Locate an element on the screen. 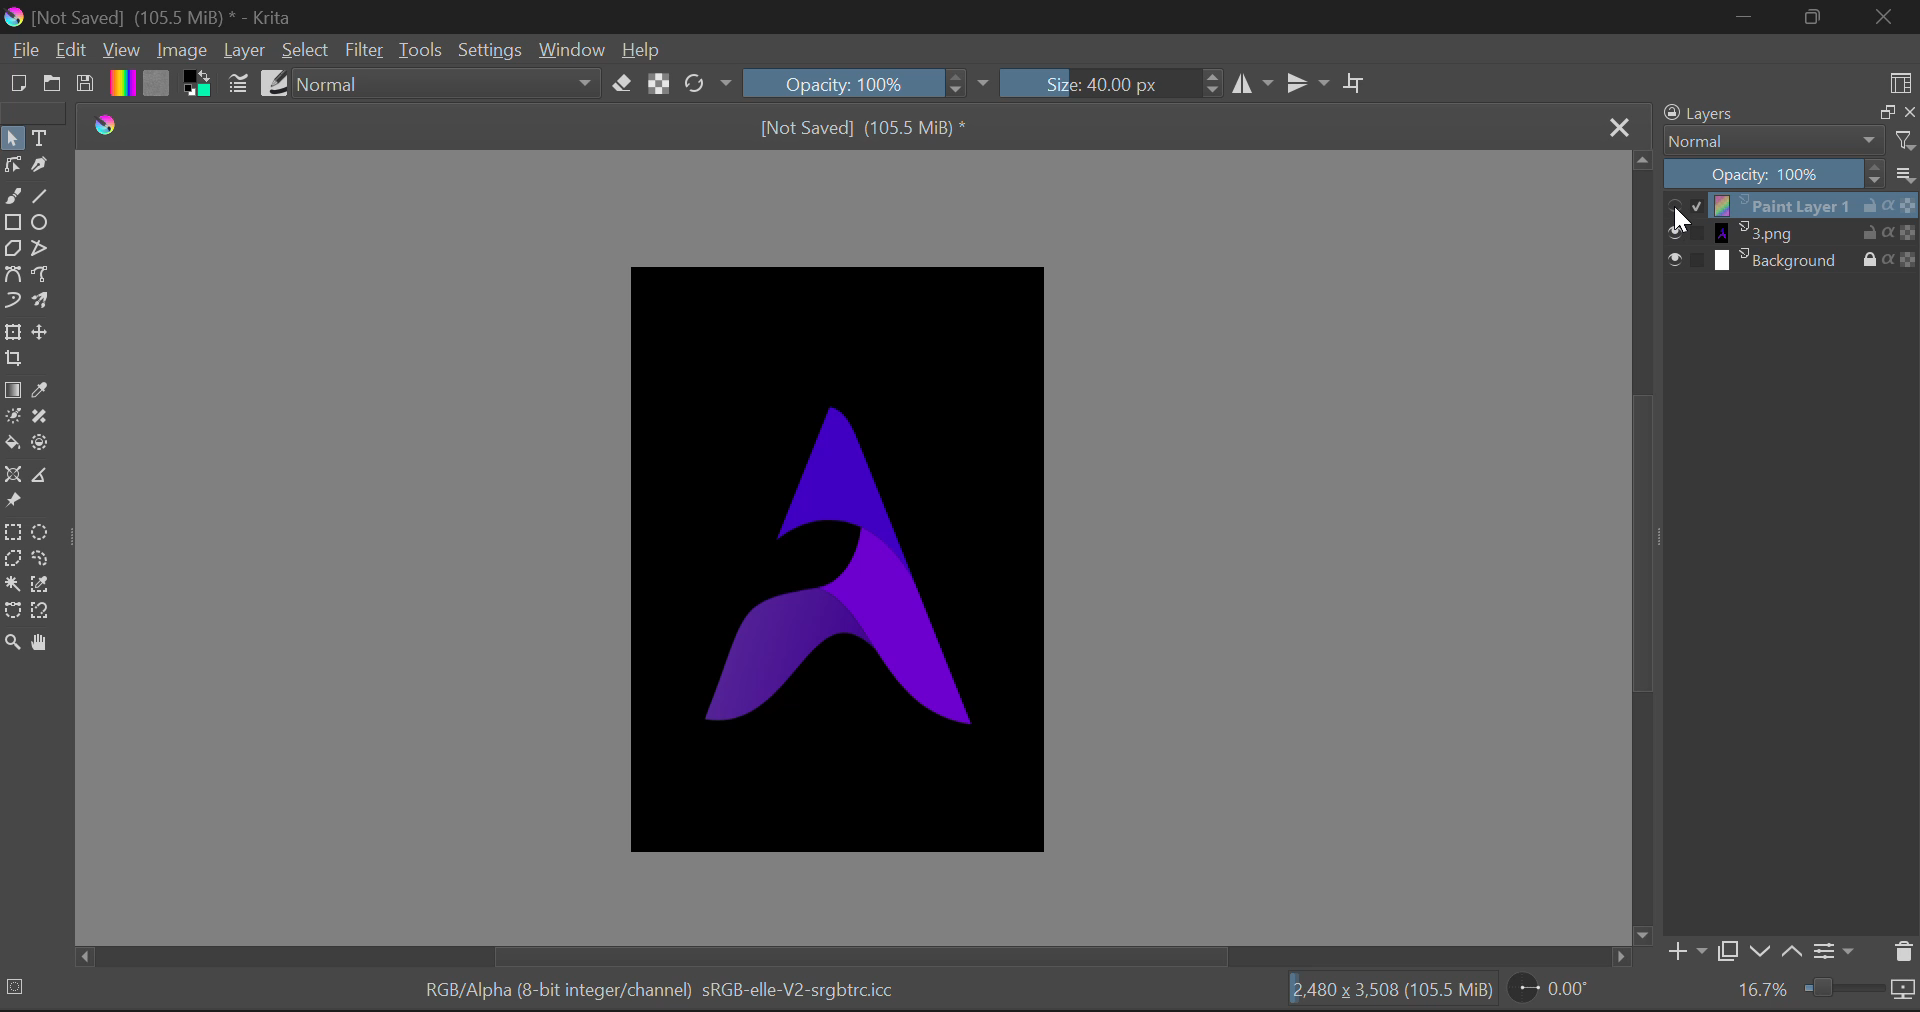  Filter is located at coordinates (368, 50).